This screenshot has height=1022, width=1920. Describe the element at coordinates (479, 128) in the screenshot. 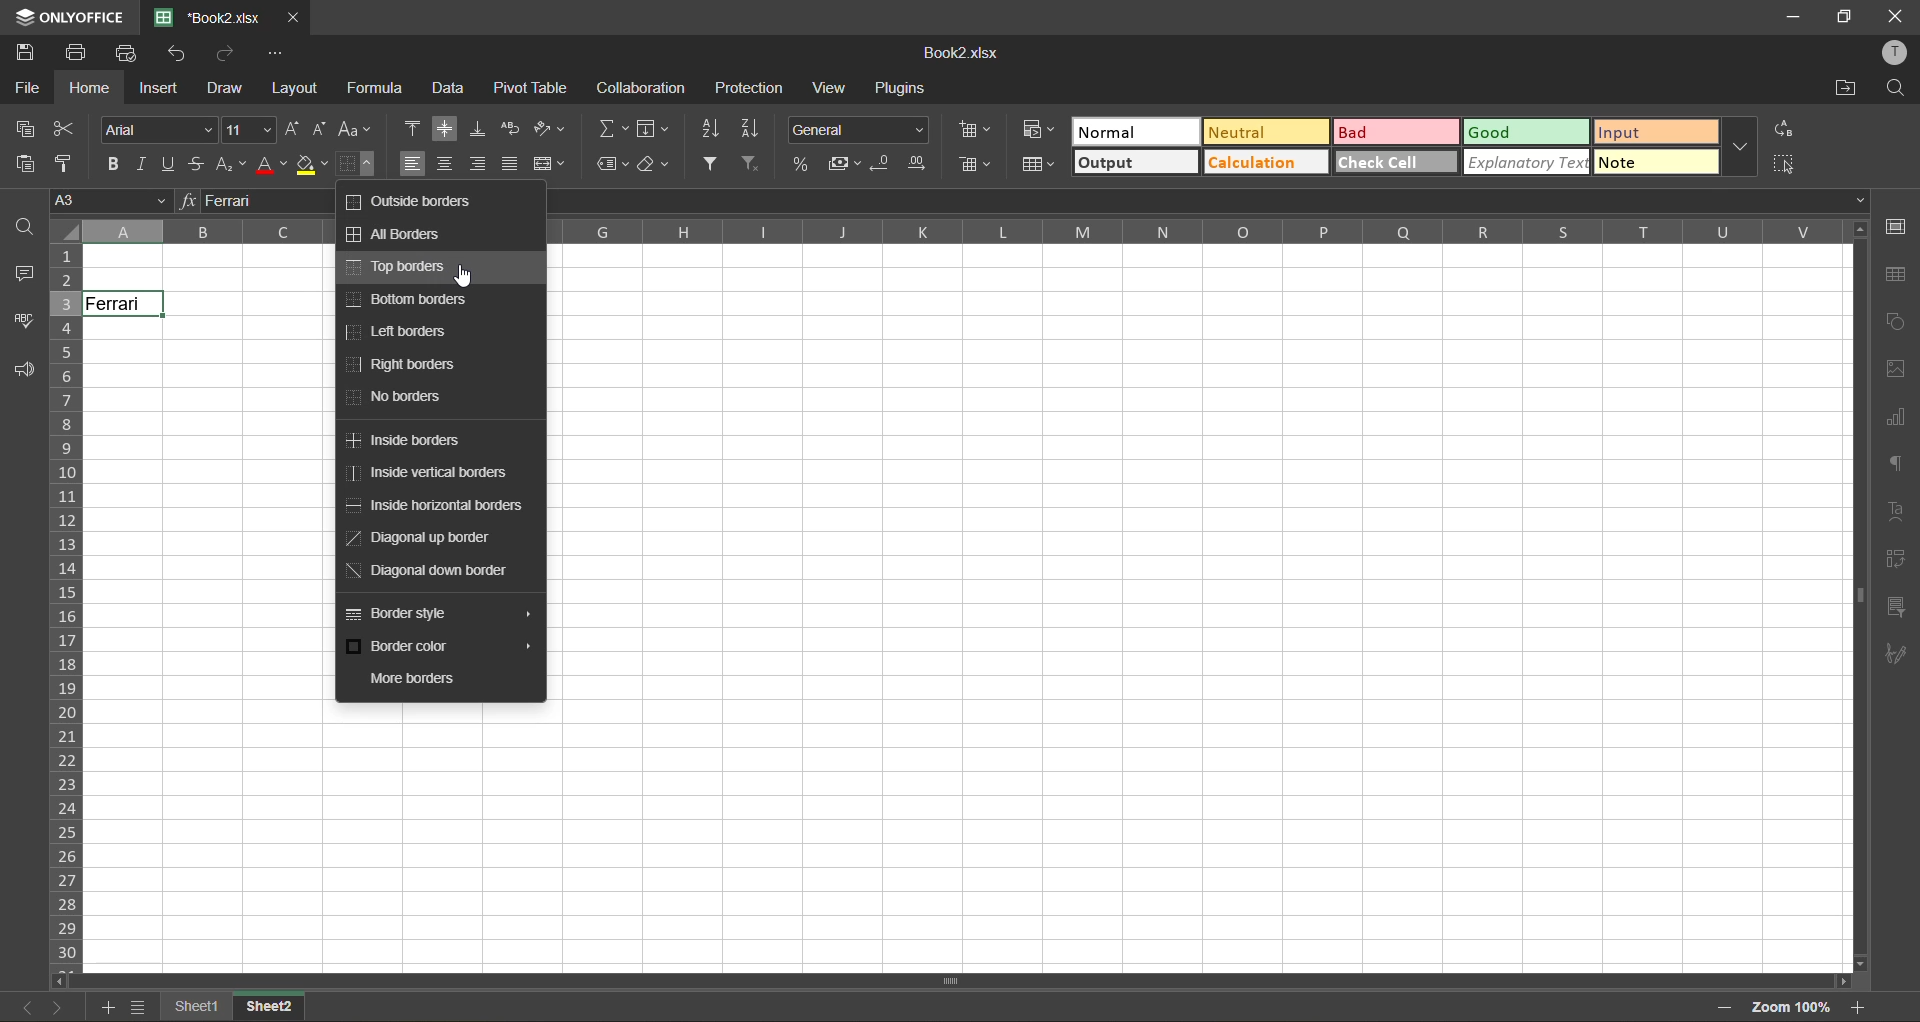

I see `align bottom` at that location.